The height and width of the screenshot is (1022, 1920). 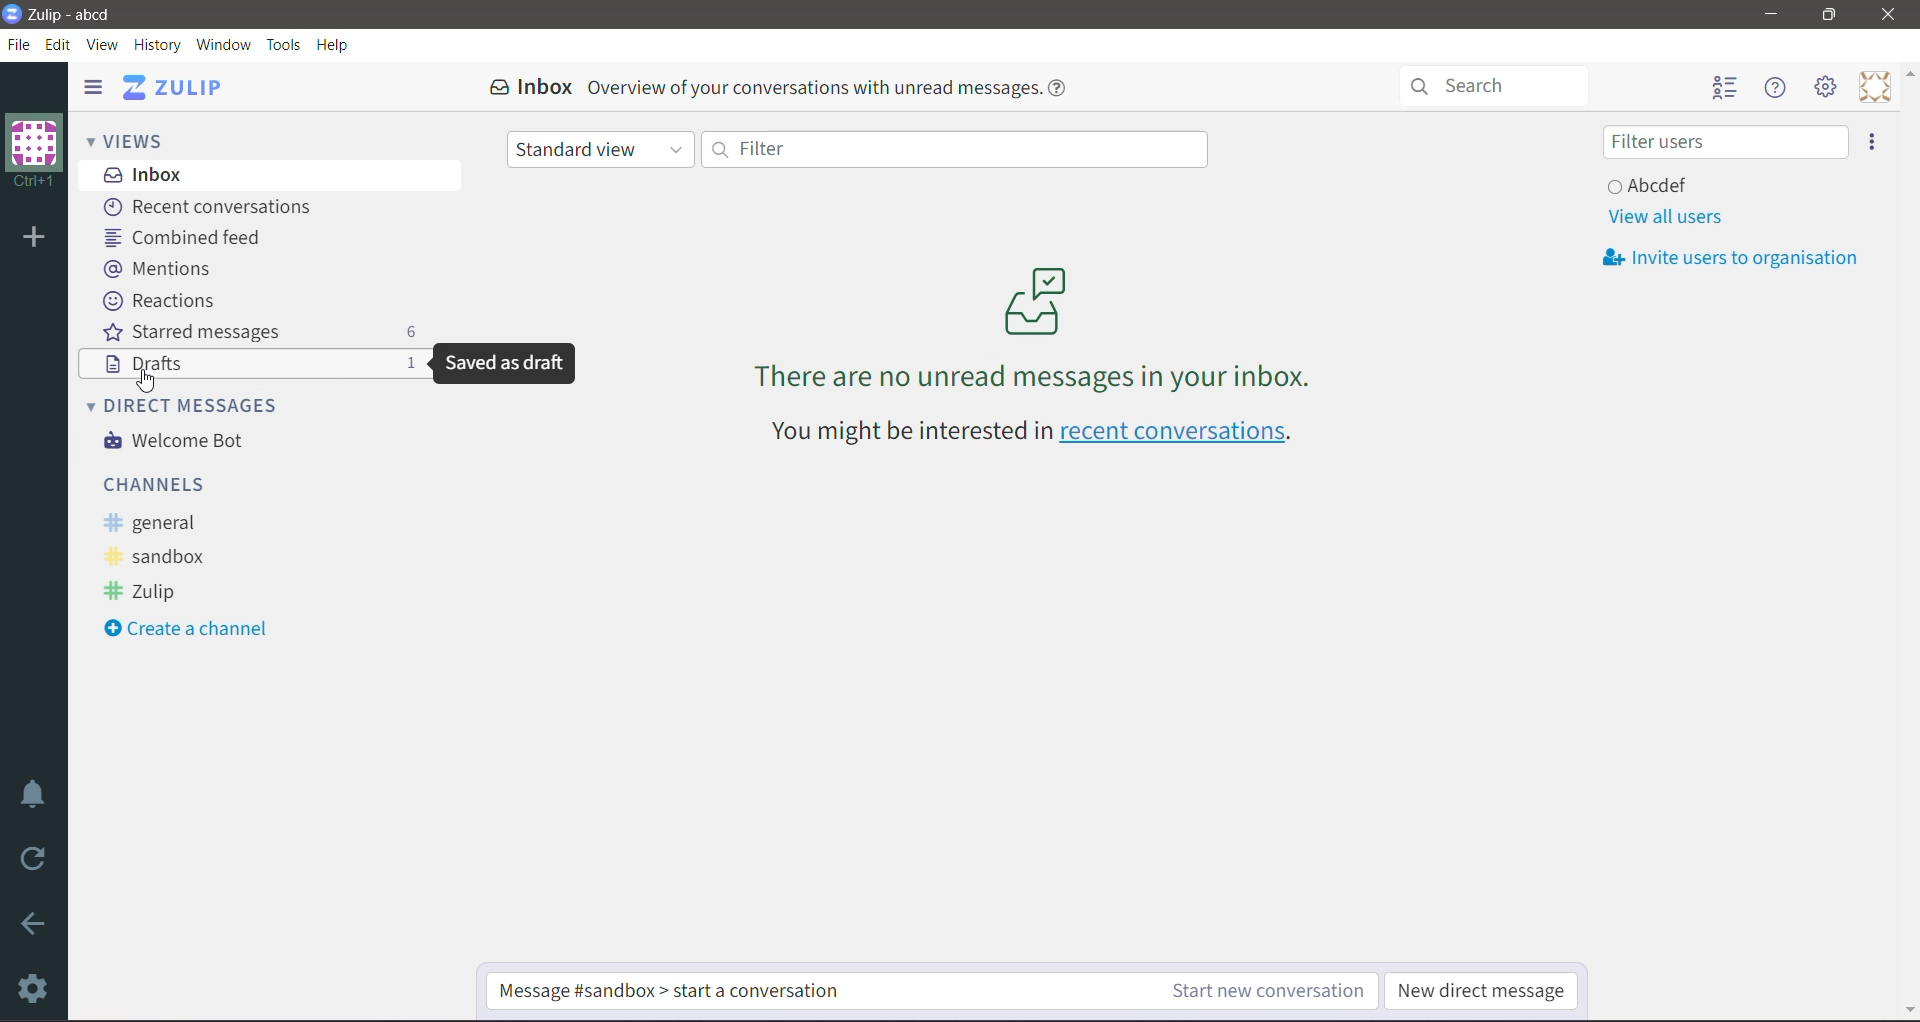 I want to click on Window, so click(x=223, y=44).